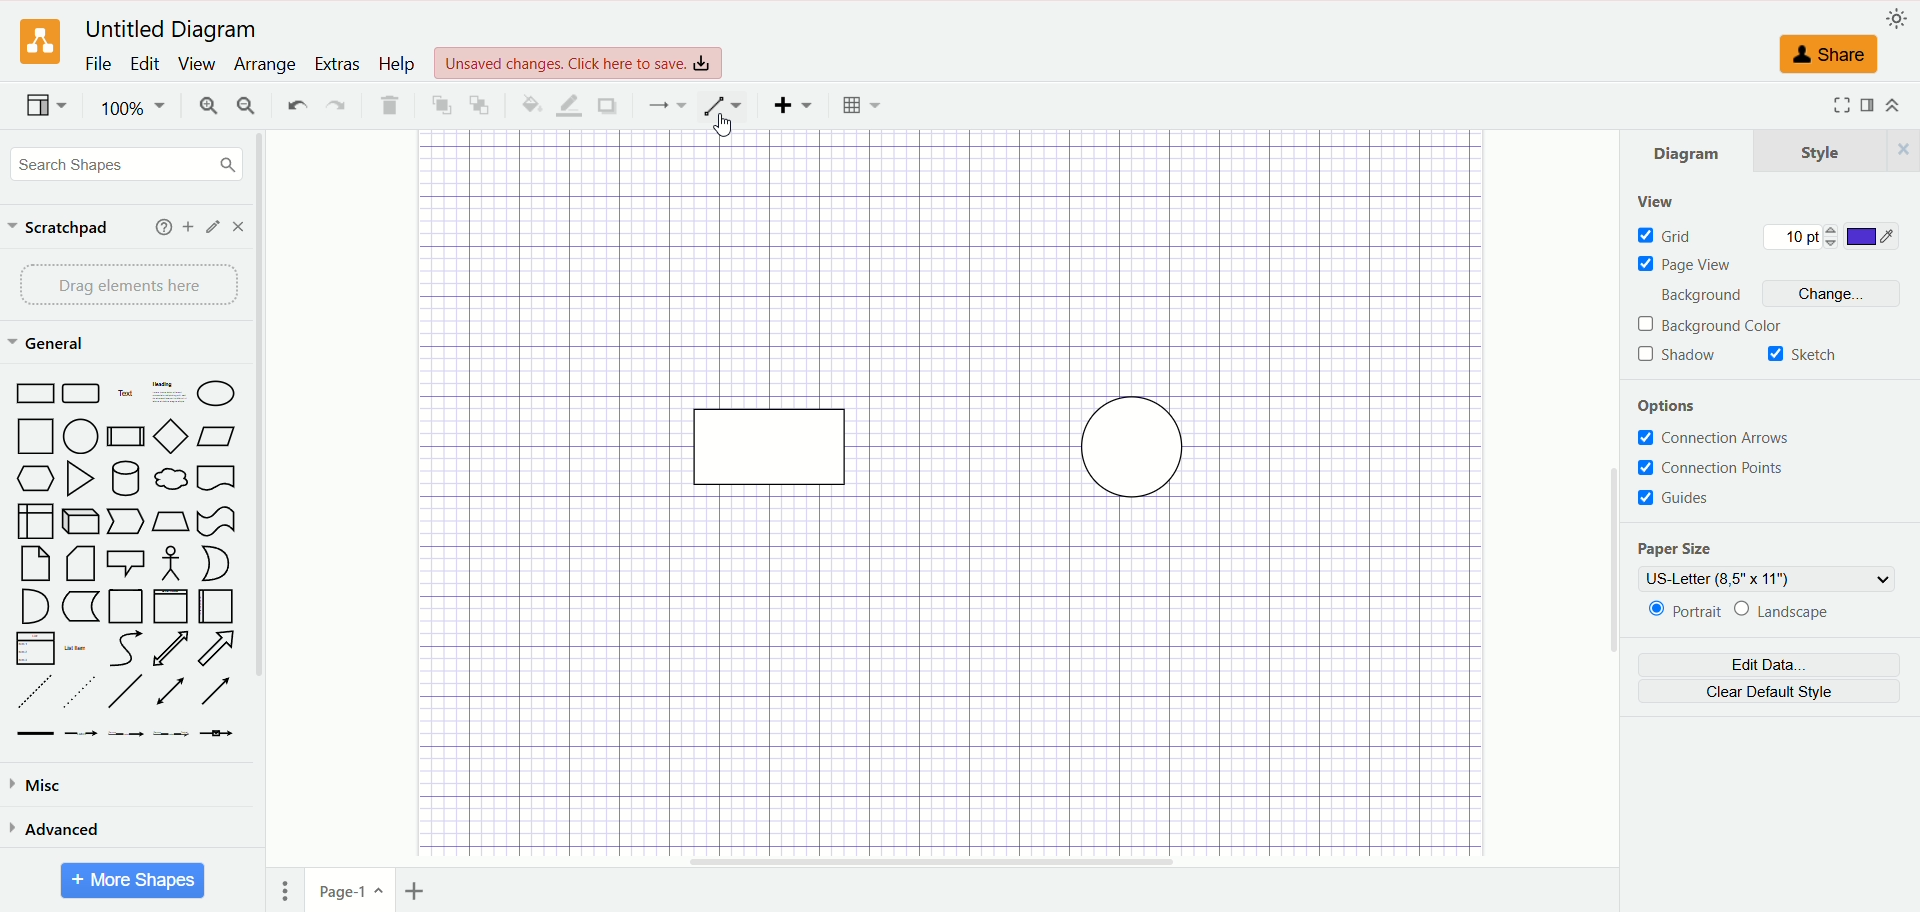 This screenshot has width=1920, height=912. I want to click on Square, so click(36, 438).